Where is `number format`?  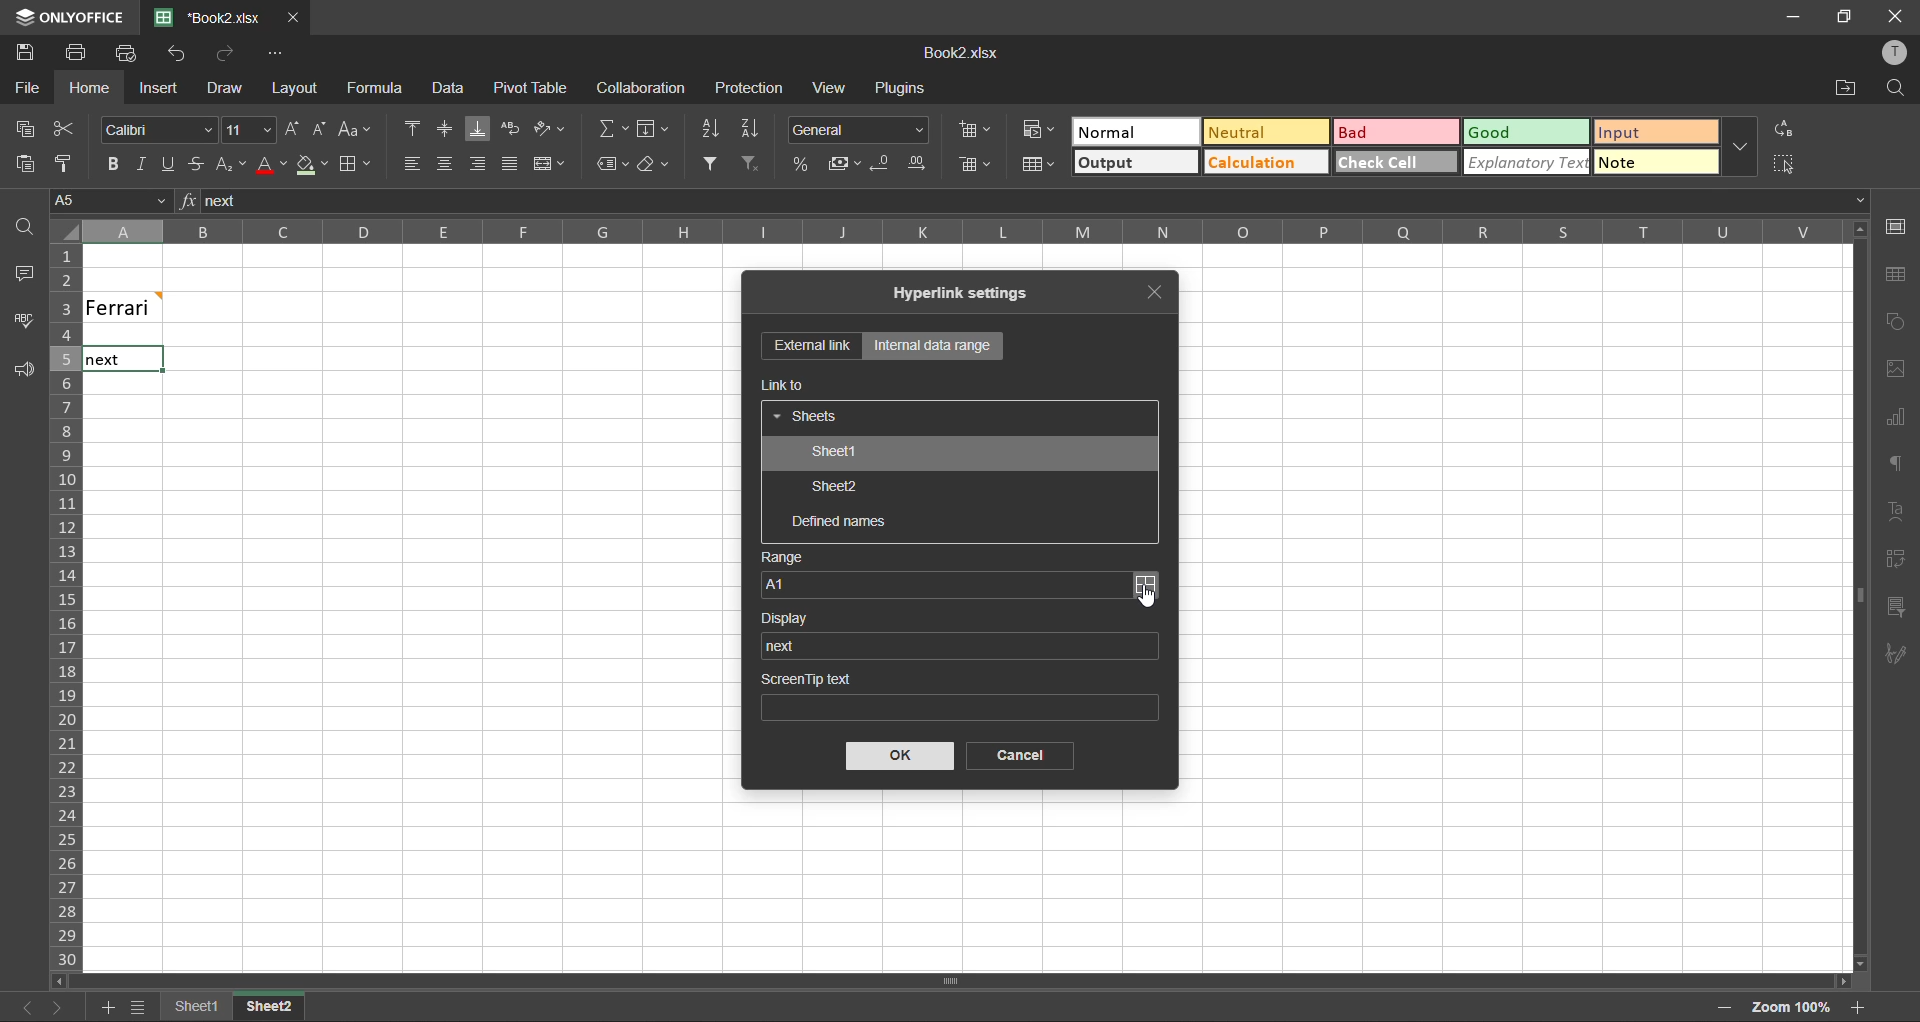
number format is located at coordinates (860, 130).